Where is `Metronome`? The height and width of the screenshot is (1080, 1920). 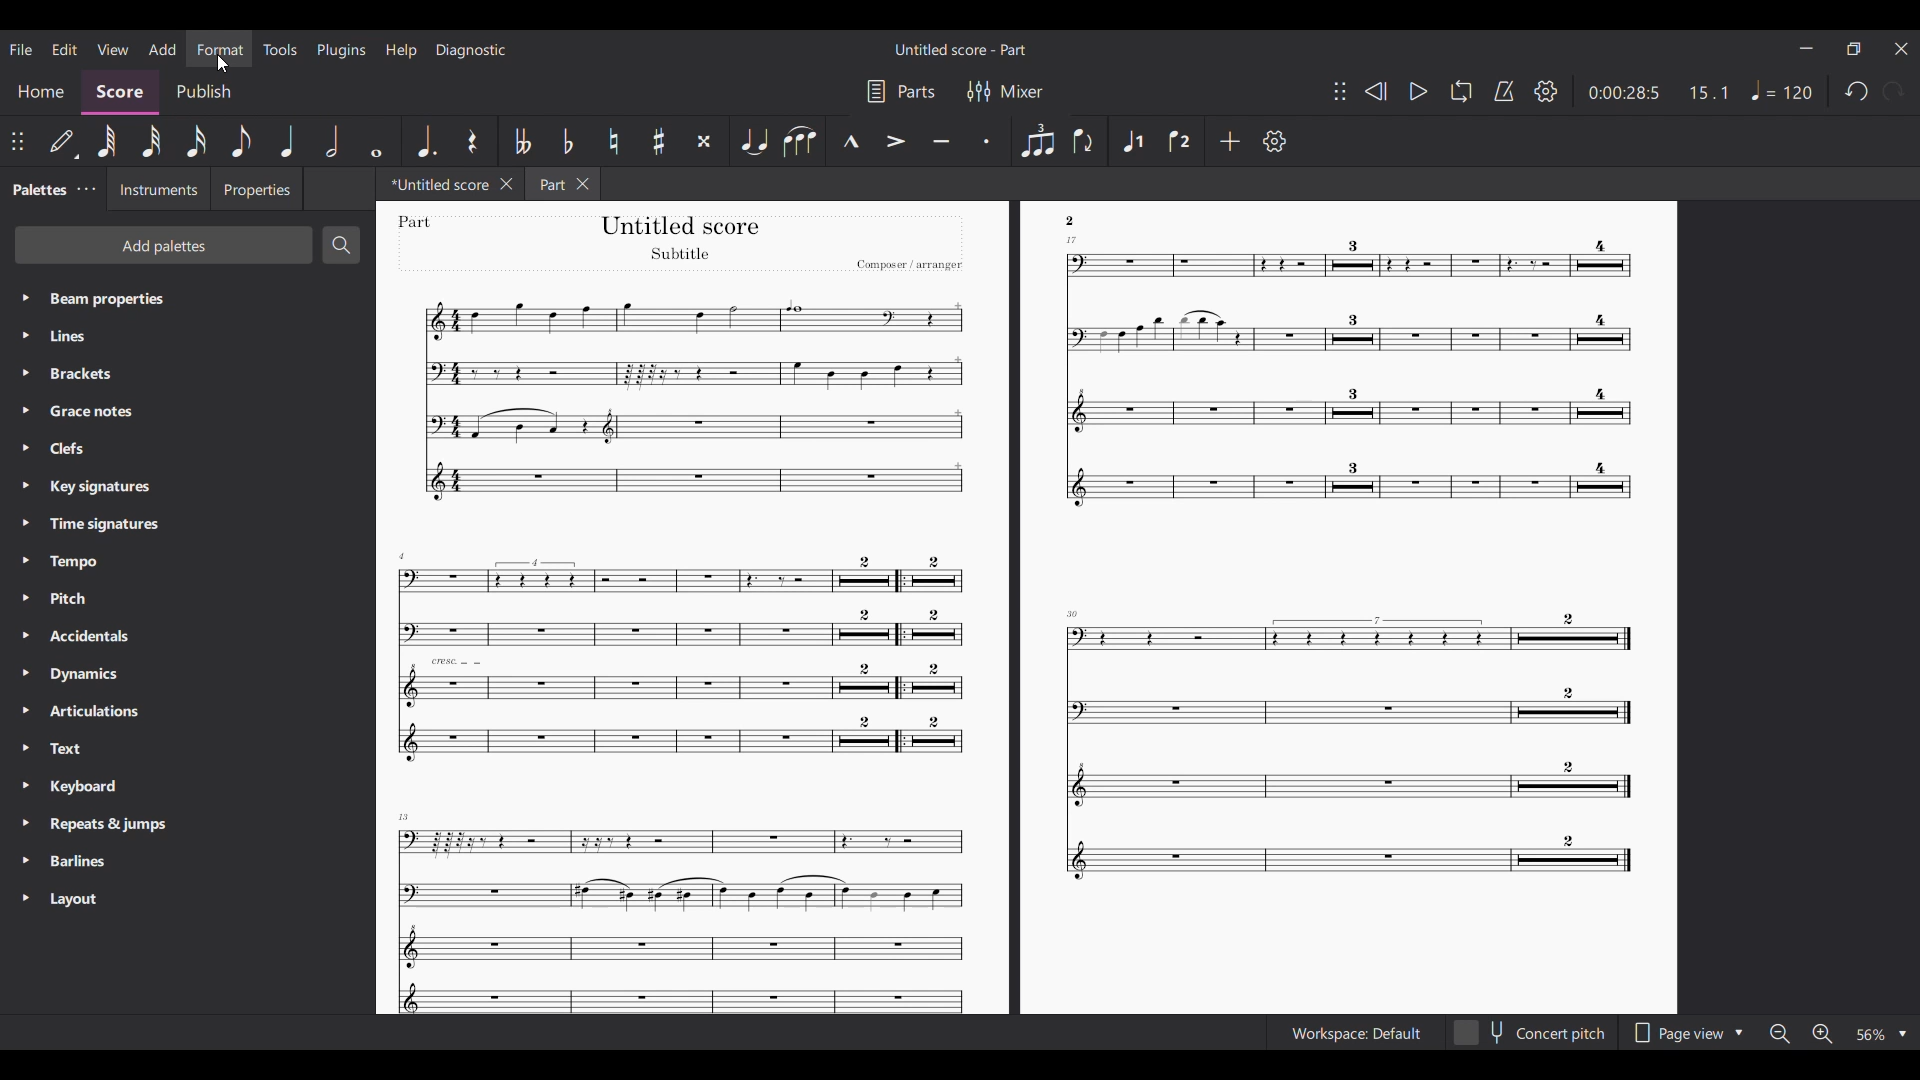
Metronome is located at coordinates (1504, 91).